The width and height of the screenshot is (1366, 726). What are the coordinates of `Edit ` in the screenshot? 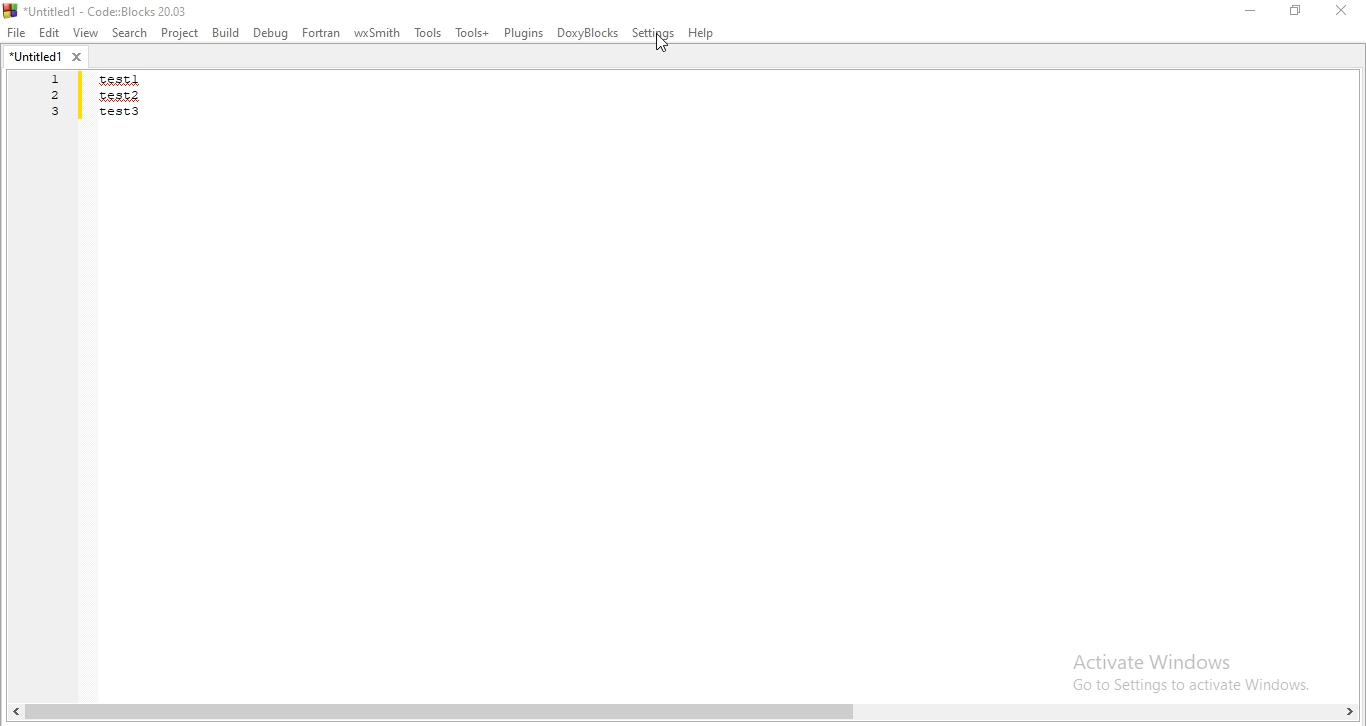 It's located at (50, 34).